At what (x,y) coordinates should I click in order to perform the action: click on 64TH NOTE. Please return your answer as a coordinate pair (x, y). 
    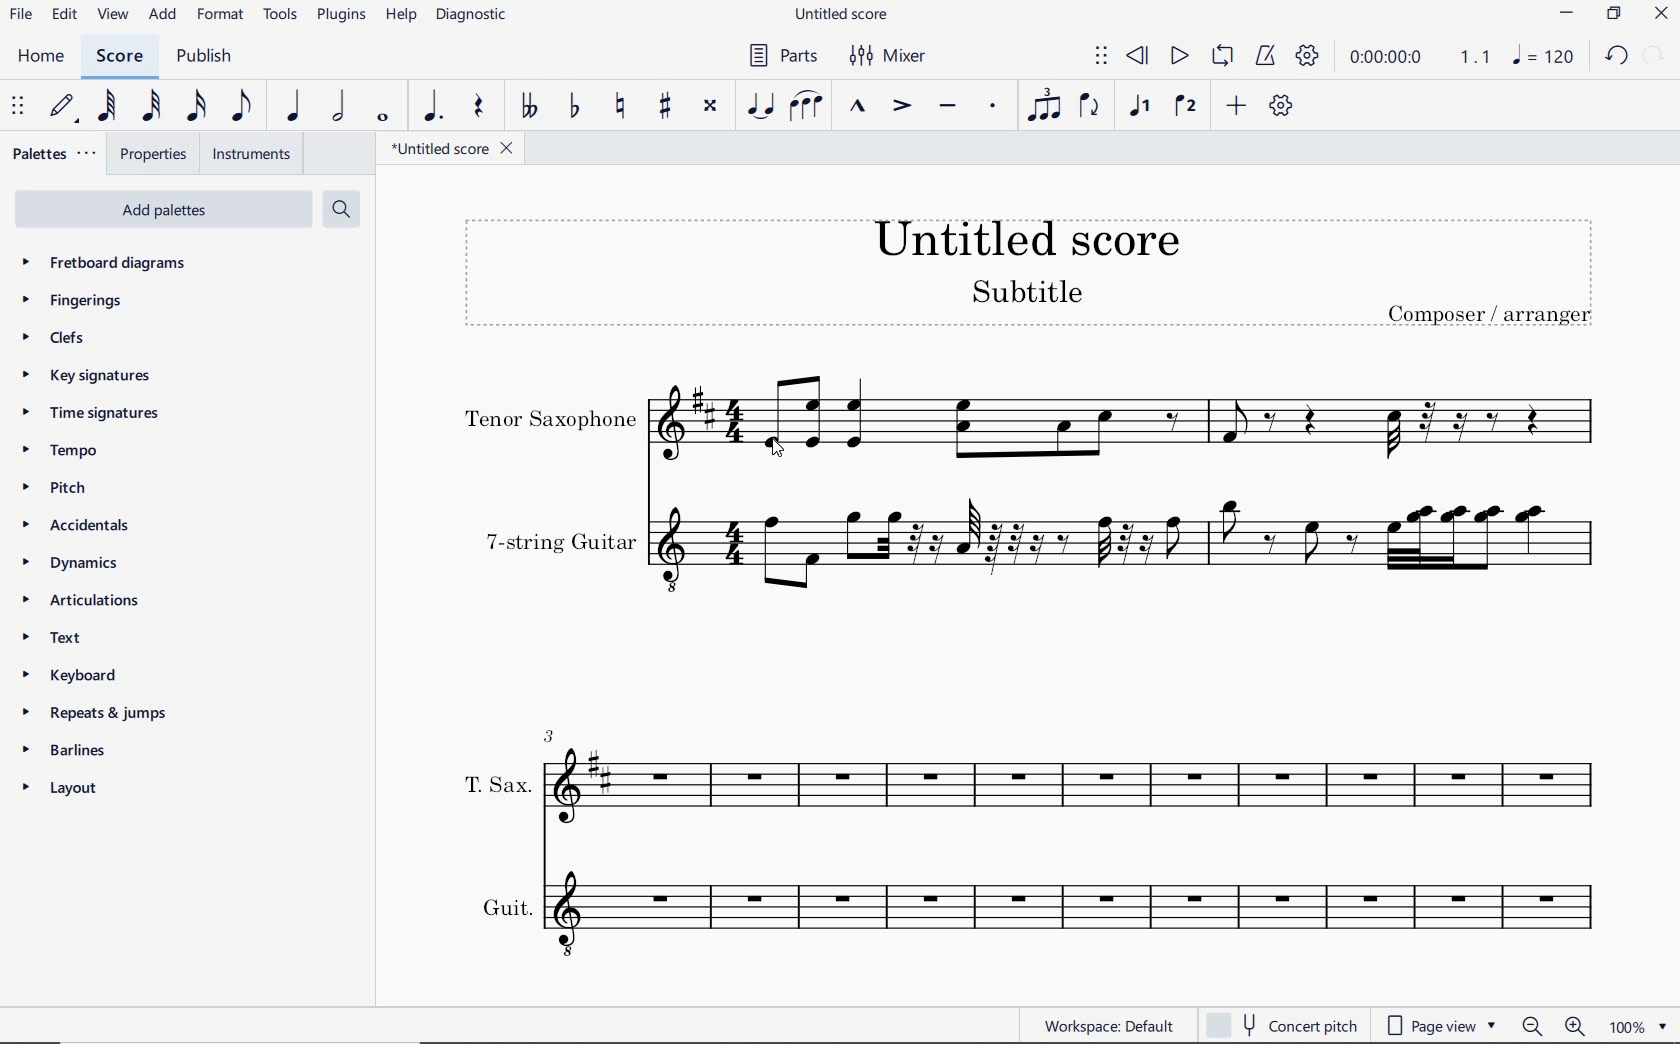
    Looking at the image, I should click on (106, 105).